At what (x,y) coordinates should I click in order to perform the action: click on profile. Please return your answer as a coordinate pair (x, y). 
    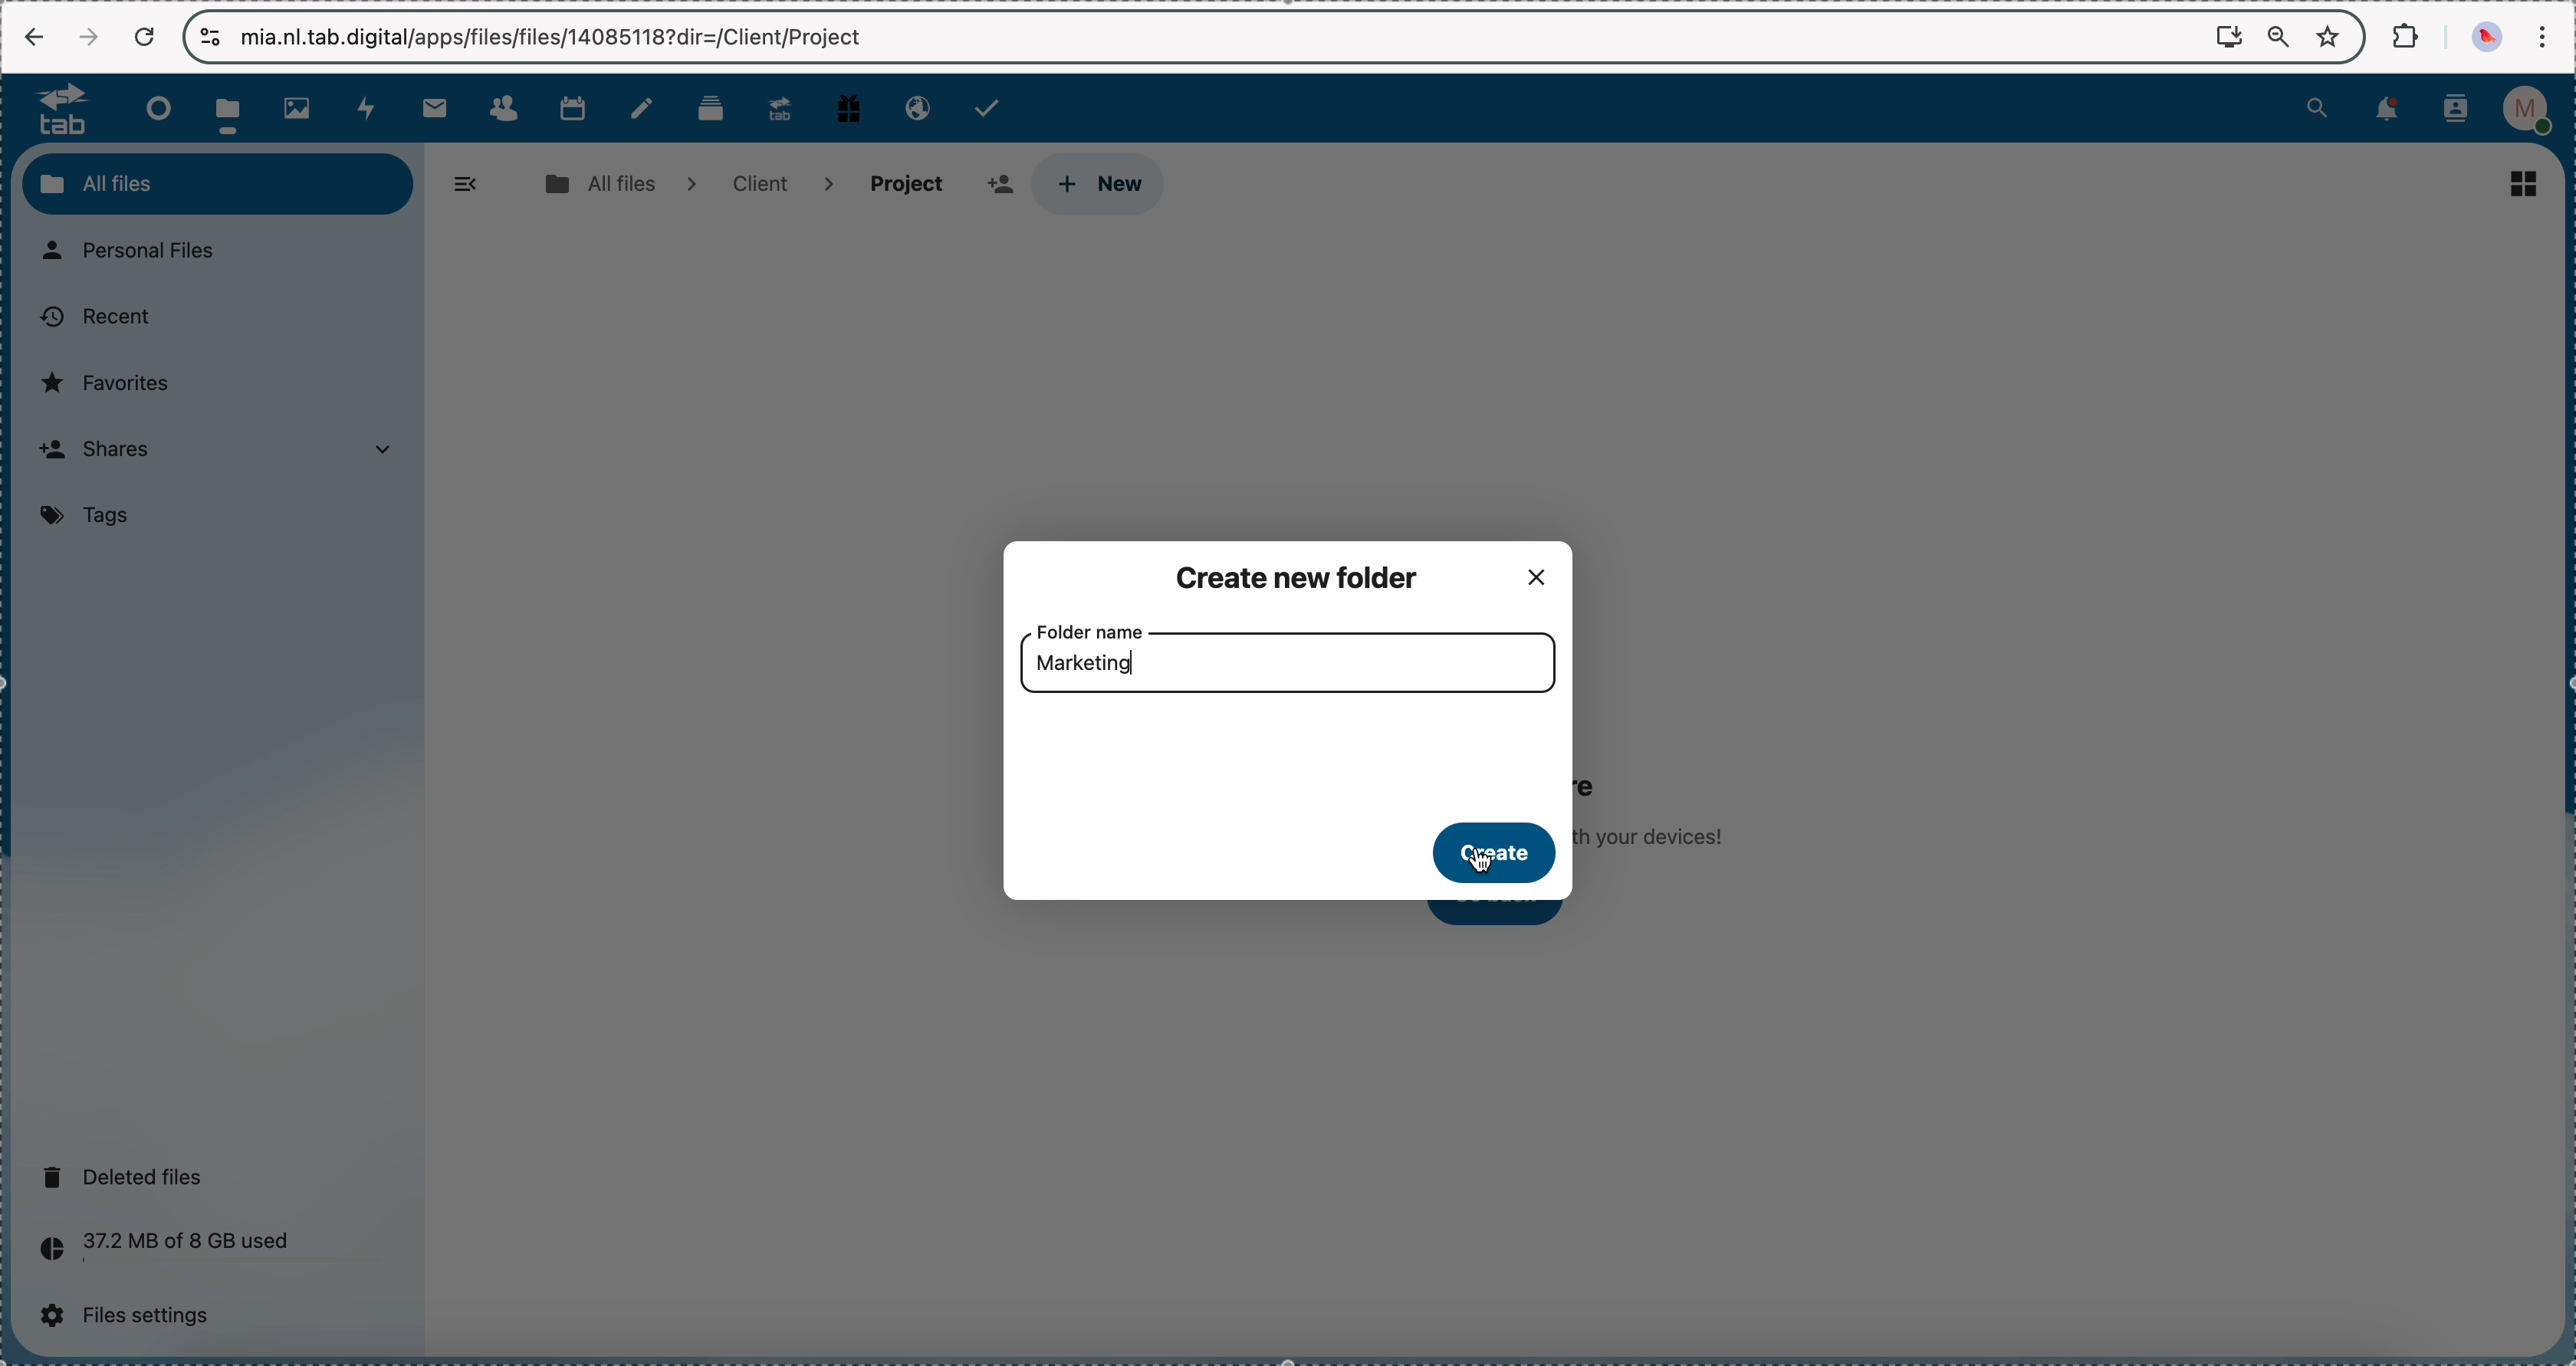
    Looking at the image, I should click on (2533, 110).